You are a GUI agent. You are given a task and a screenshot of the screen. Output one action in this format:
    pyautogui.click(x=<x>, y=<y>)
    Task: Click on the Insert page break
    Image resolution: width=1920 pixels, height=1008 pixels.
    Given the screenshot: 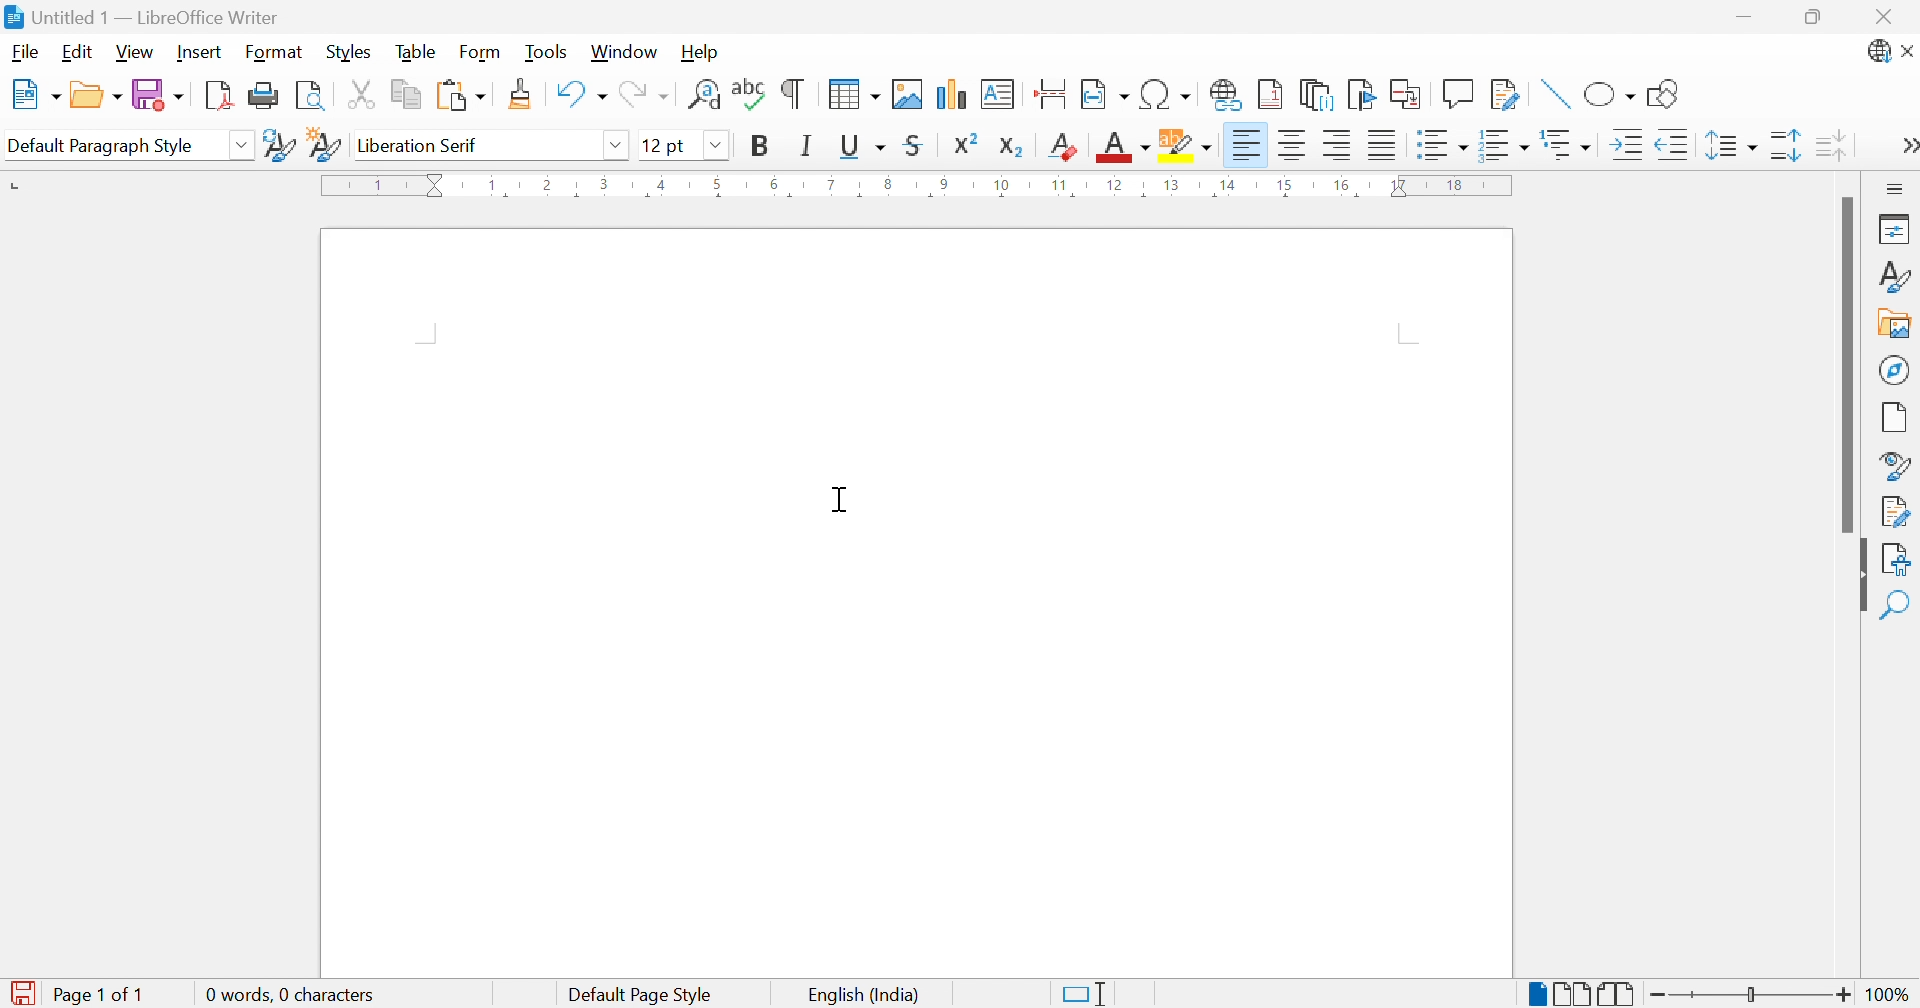 What is the action you would take?
    pyautogui.click(x=1053, y=94)
    